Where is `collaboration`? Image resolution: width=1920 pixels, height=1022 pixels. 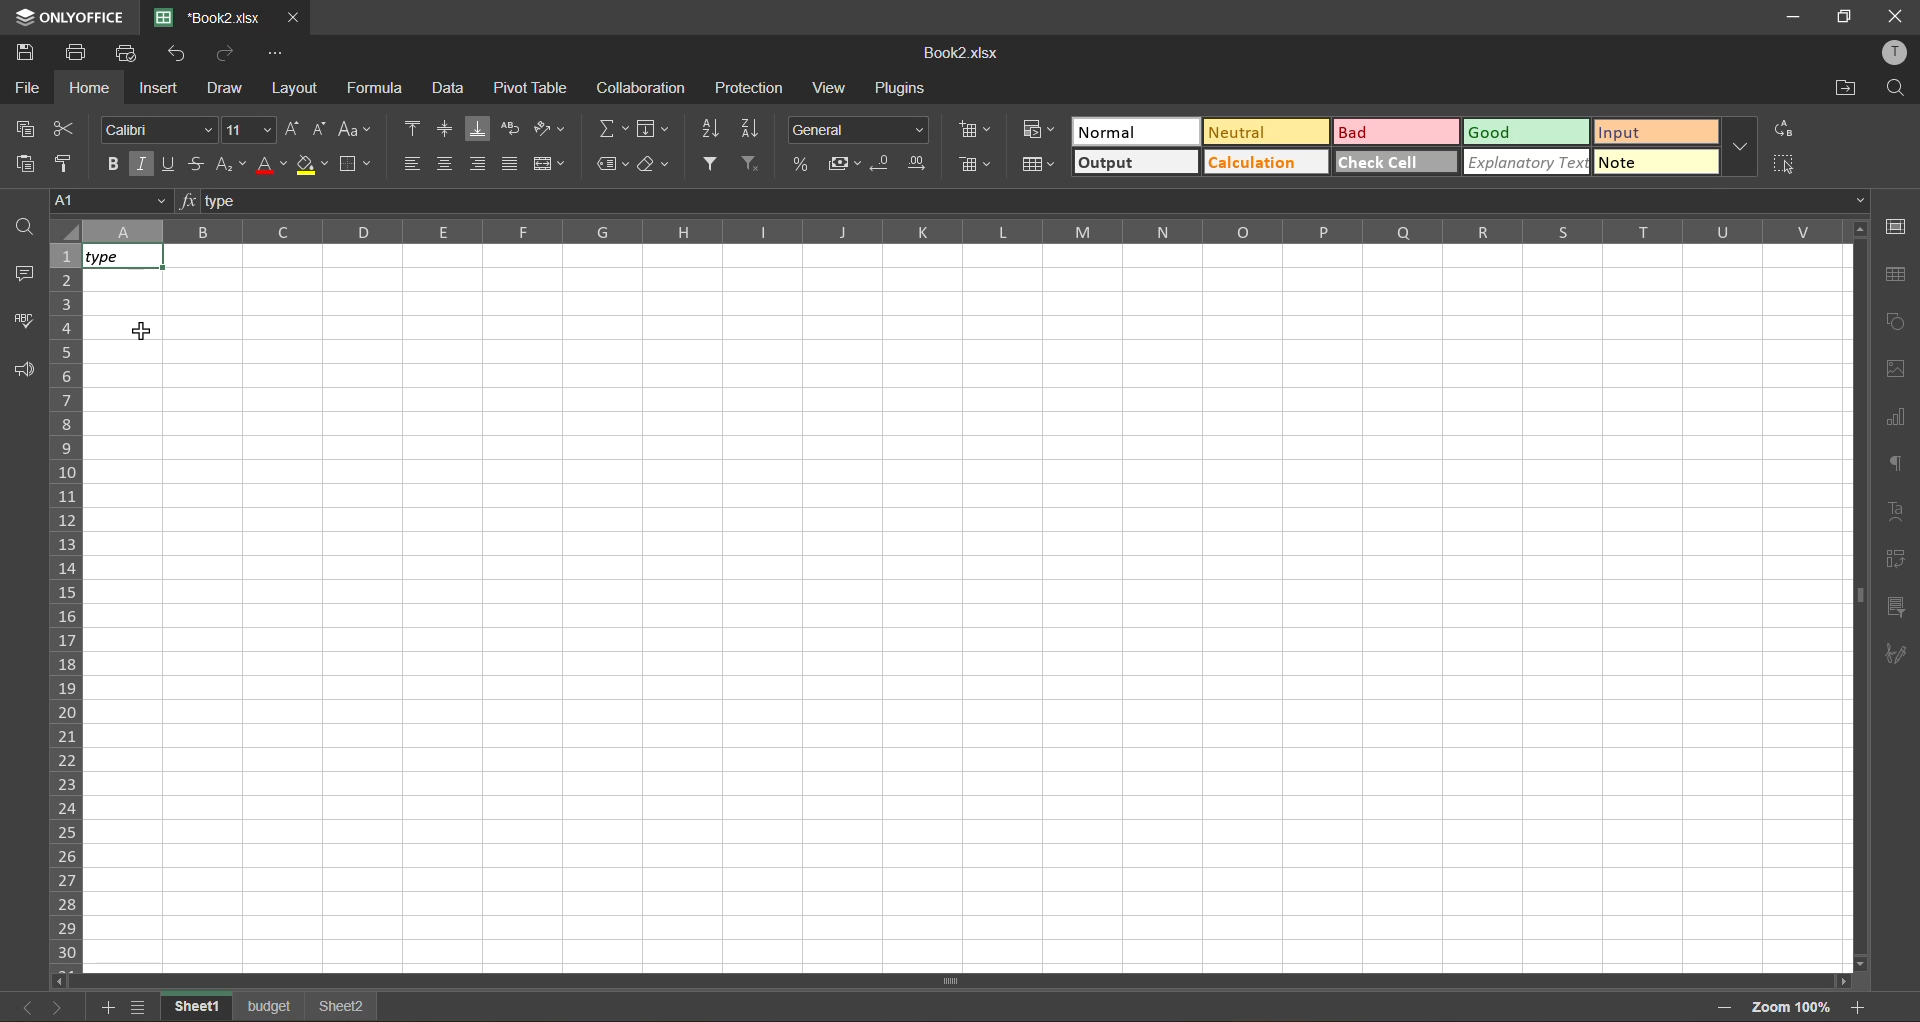
collaboration is located at coordinates (645, 87).